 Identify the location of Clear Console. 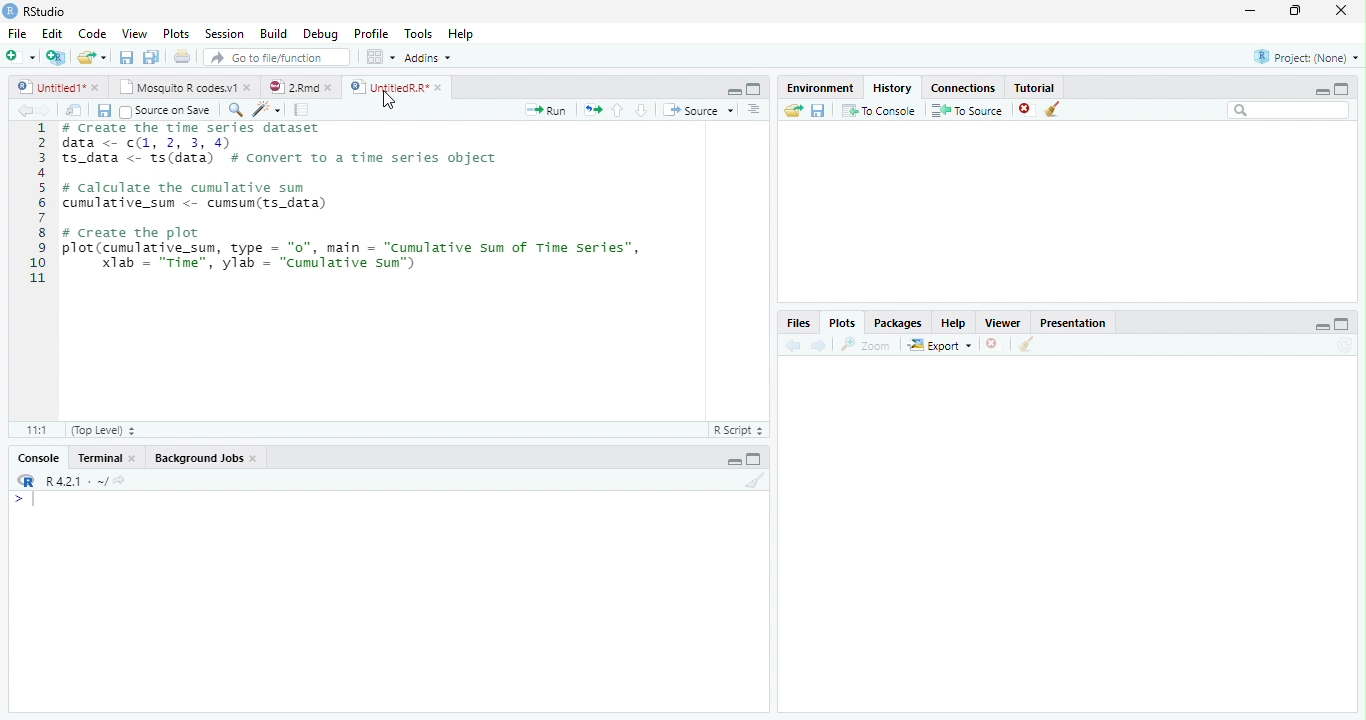
(1051, 112).